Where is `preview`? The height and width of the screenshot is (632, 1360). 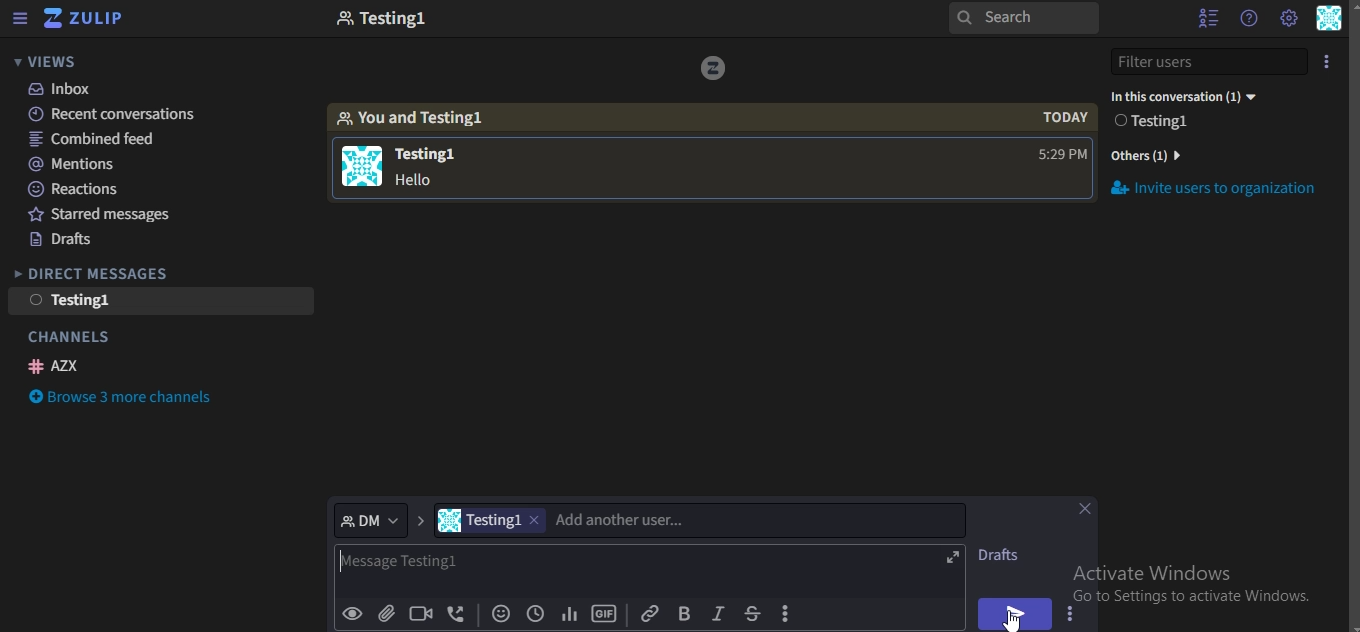
preview is located at coordinates (353, 614).